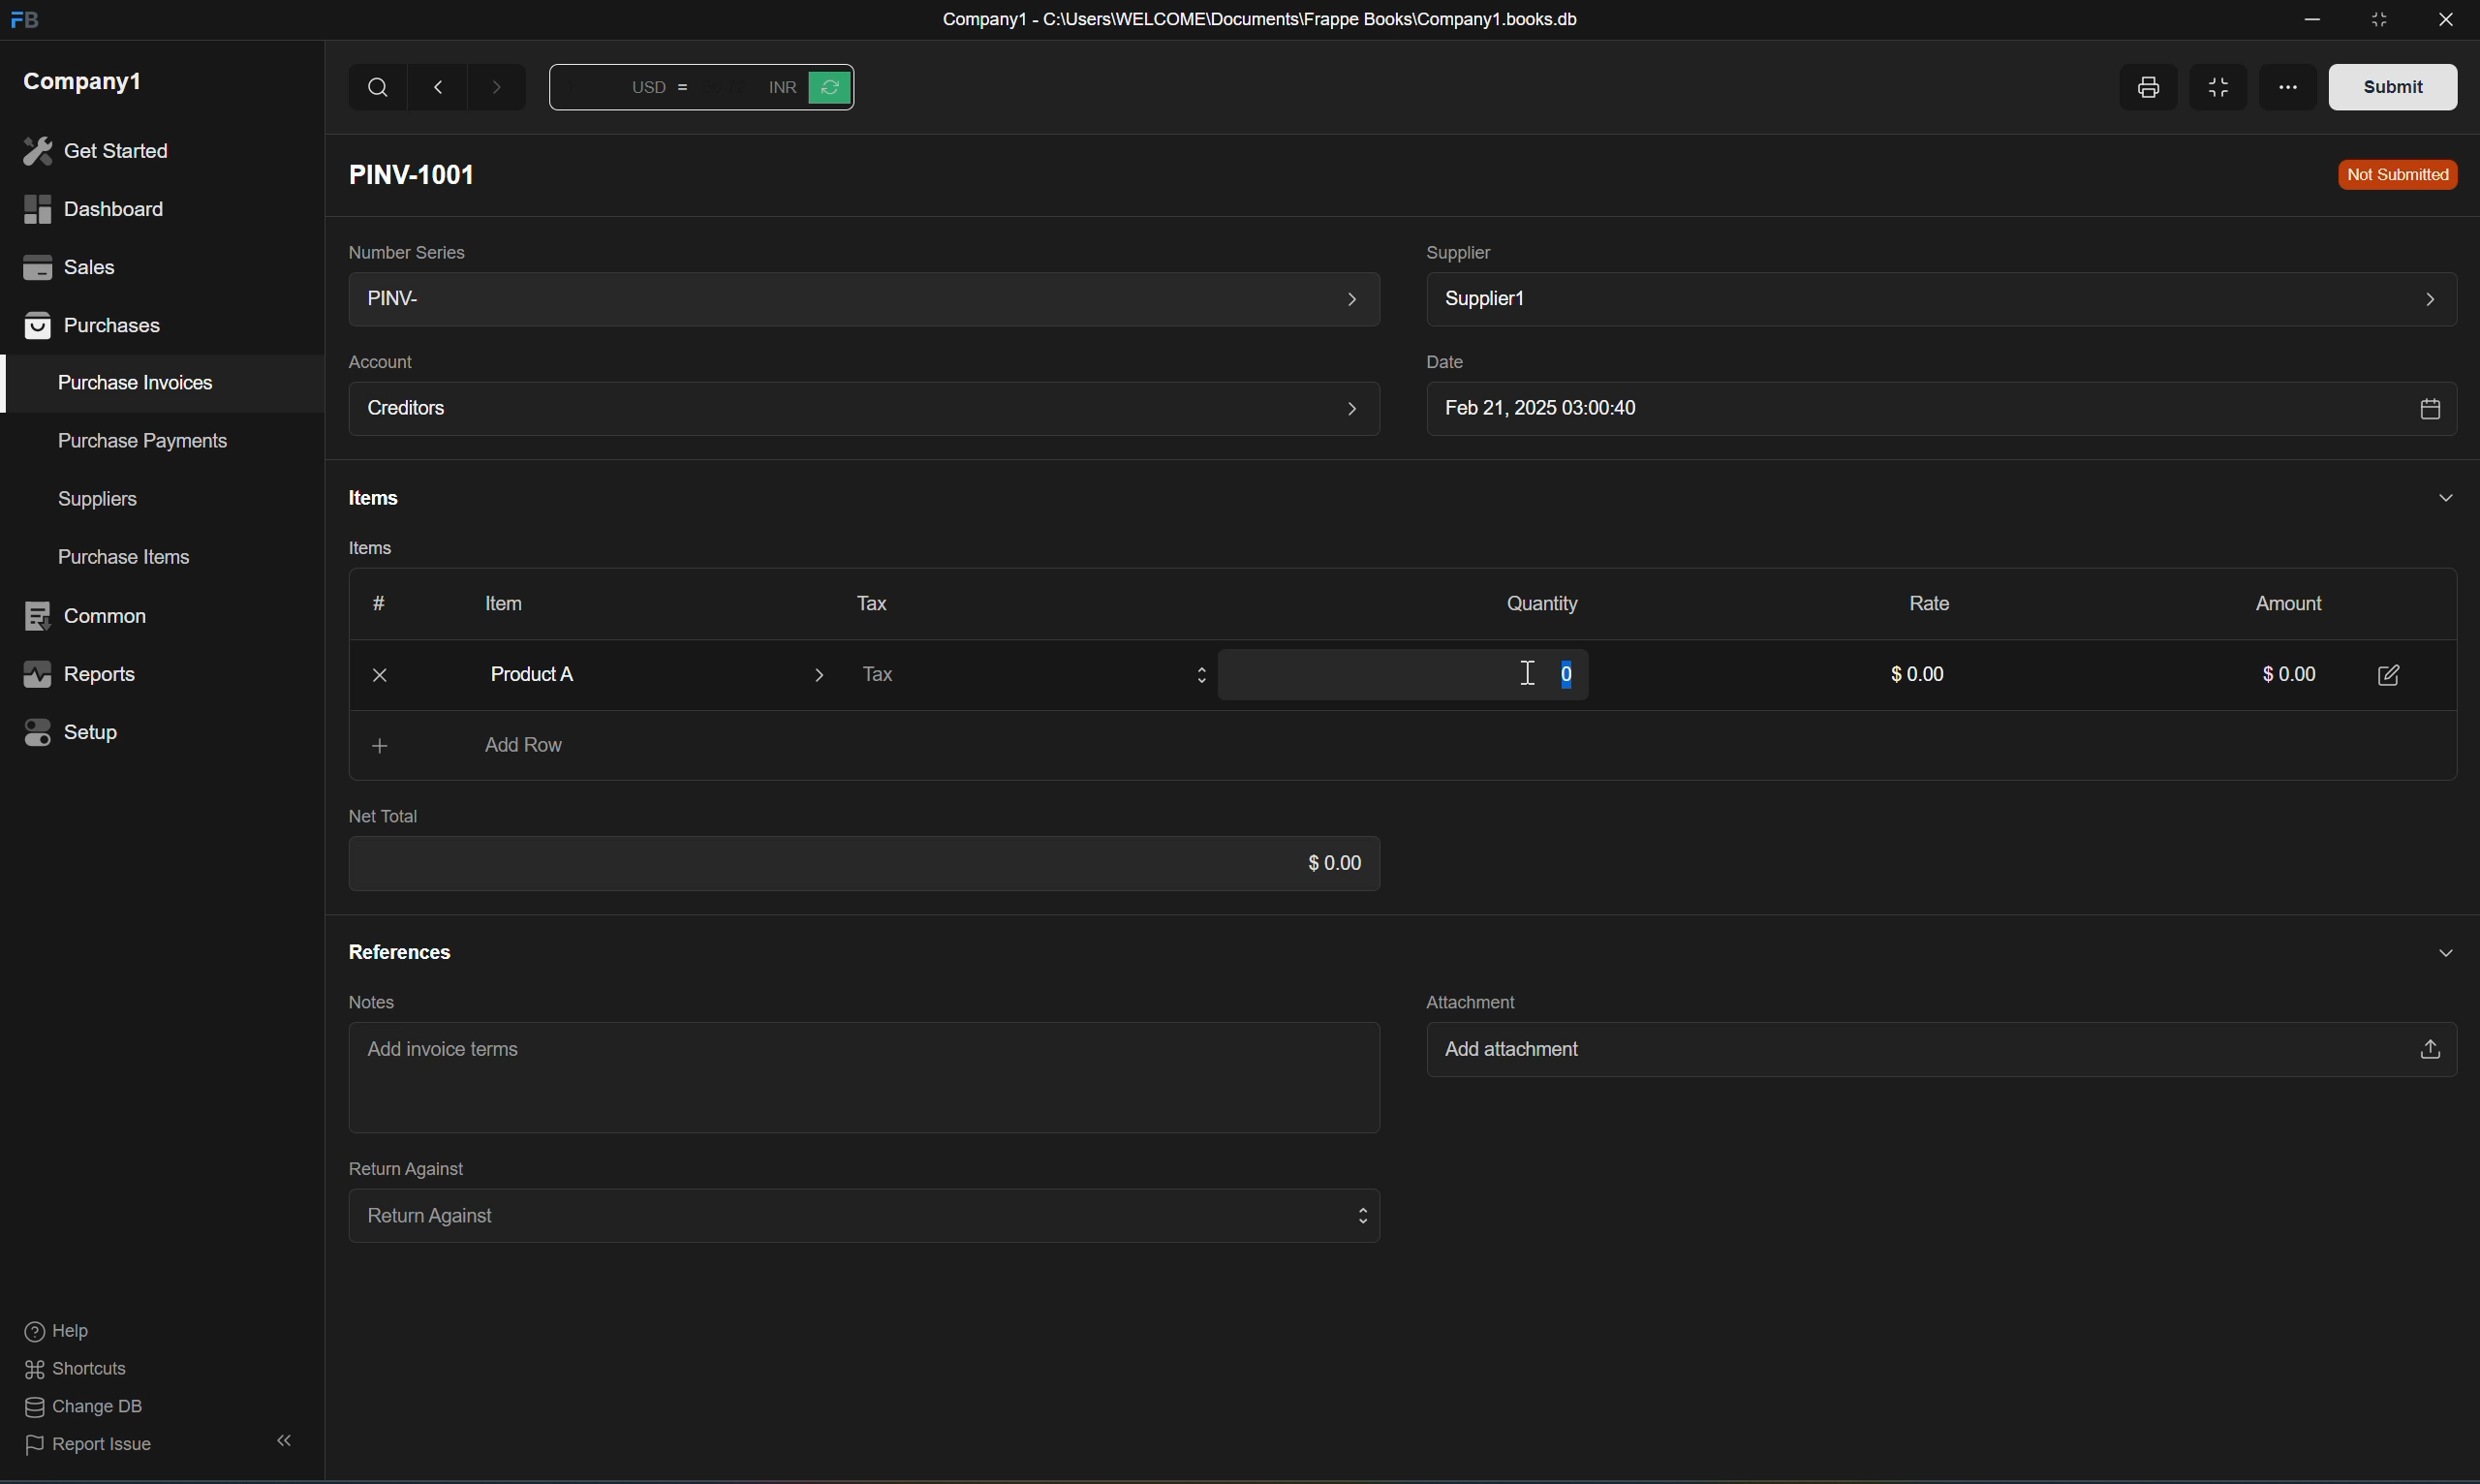 The width and height of the screenshot is (2480, 1484). What do you see at coordinates (77, 1370) in the screenshot?
I see `shortcuts` at bounding box center [77, 1370].